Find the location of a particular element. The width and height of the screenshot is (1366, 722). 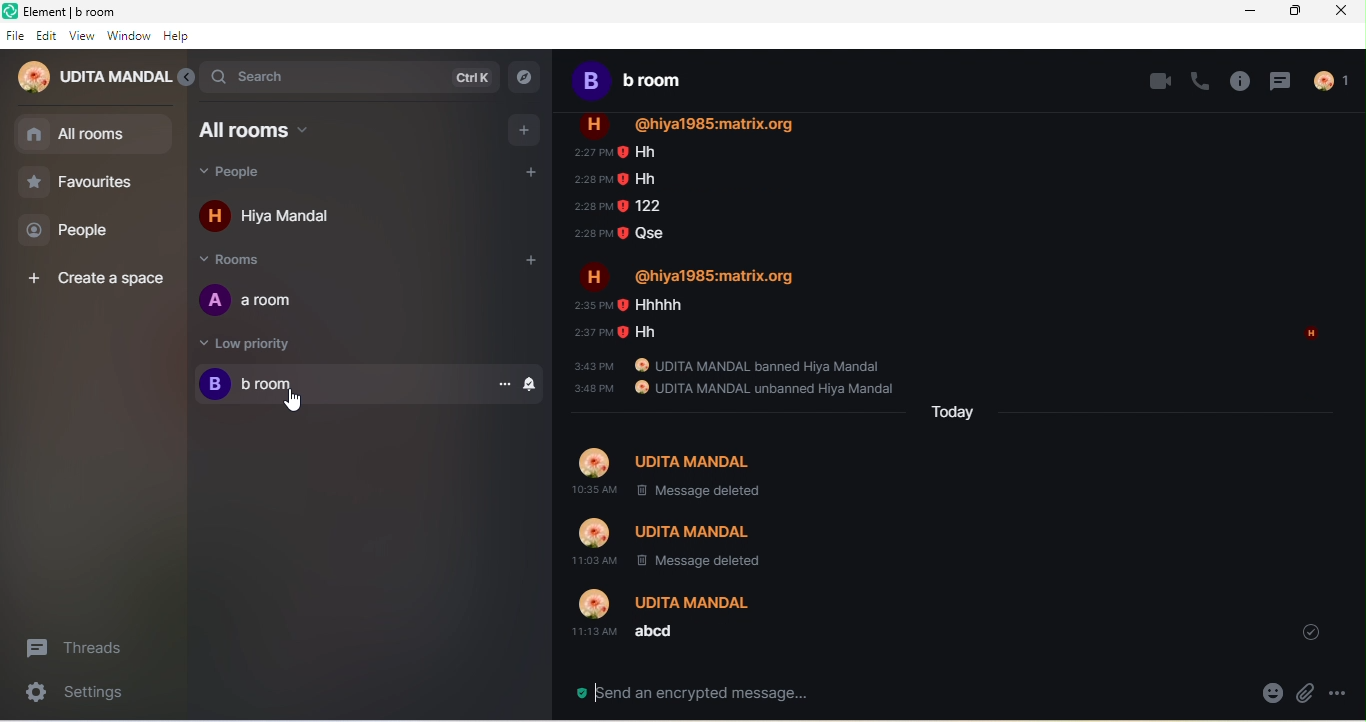

b room is located at coordinates (641, 85).